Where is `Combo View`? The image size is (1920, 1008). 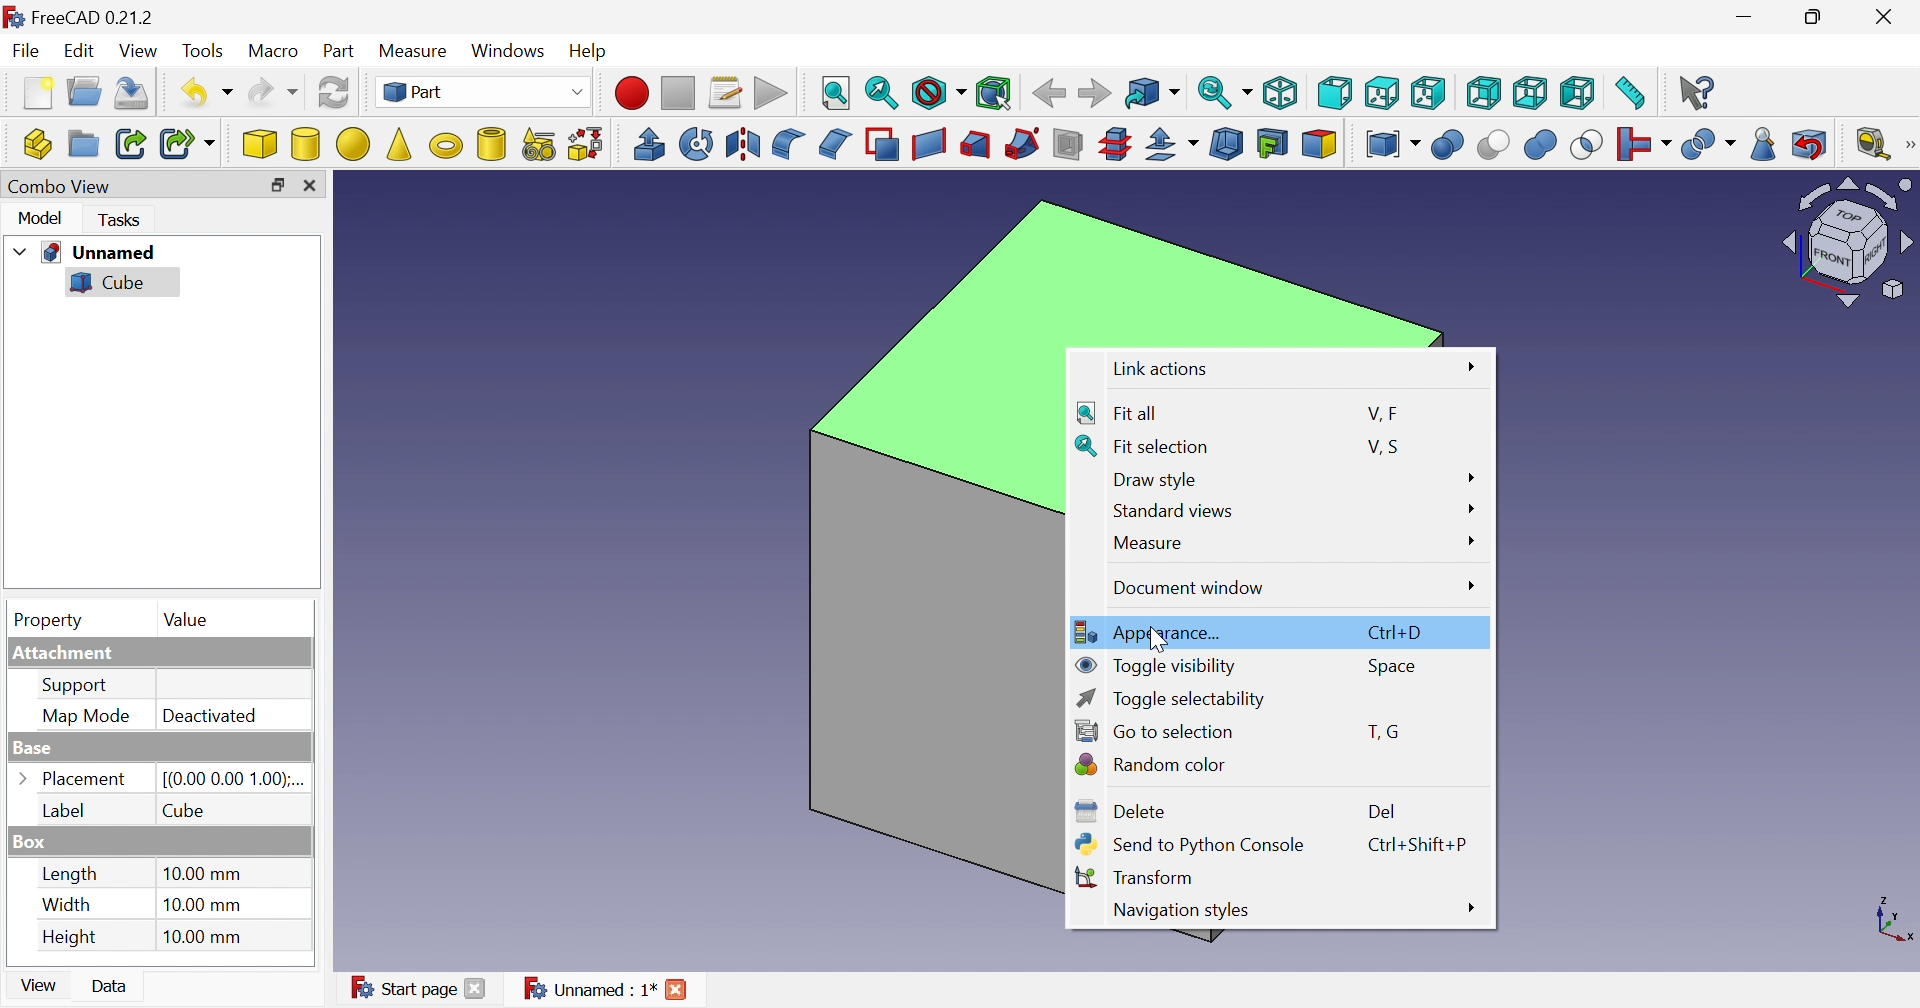
Combo View is located at coordinates (60, 186).